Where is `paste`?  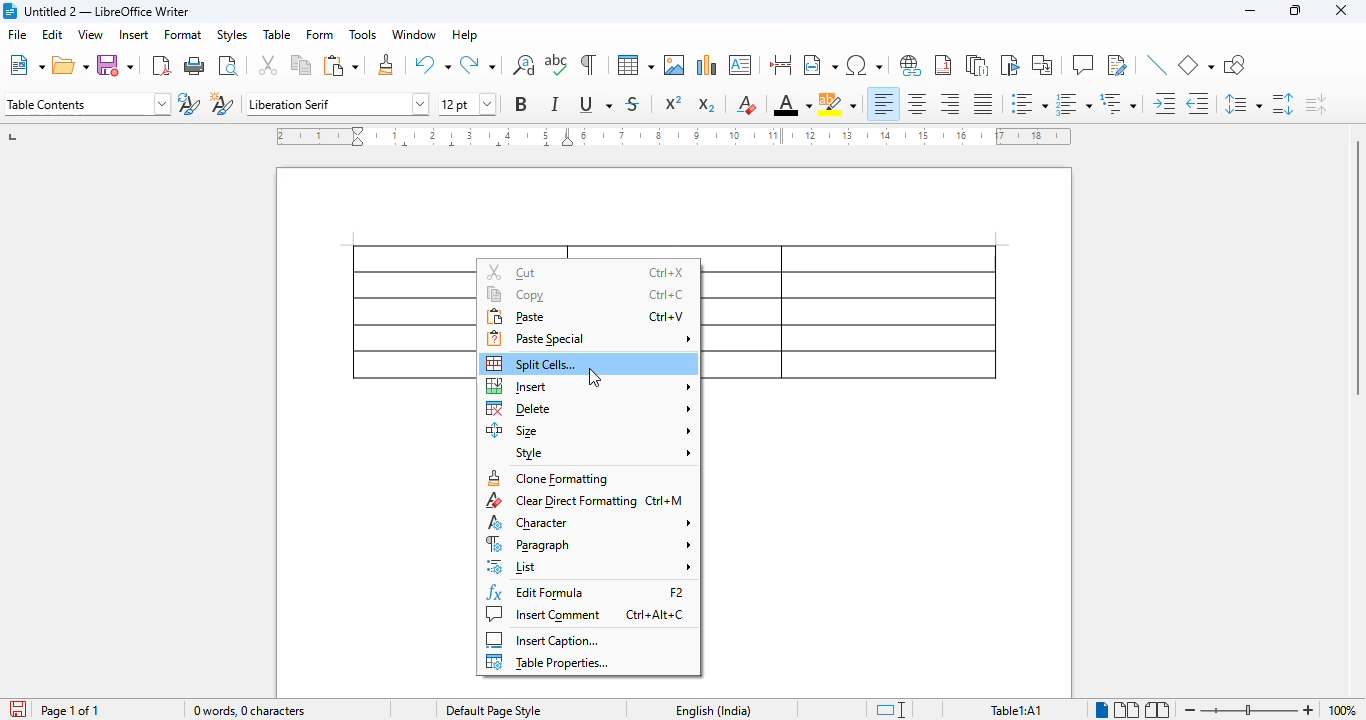 paste is located at coordinates (342, 65).